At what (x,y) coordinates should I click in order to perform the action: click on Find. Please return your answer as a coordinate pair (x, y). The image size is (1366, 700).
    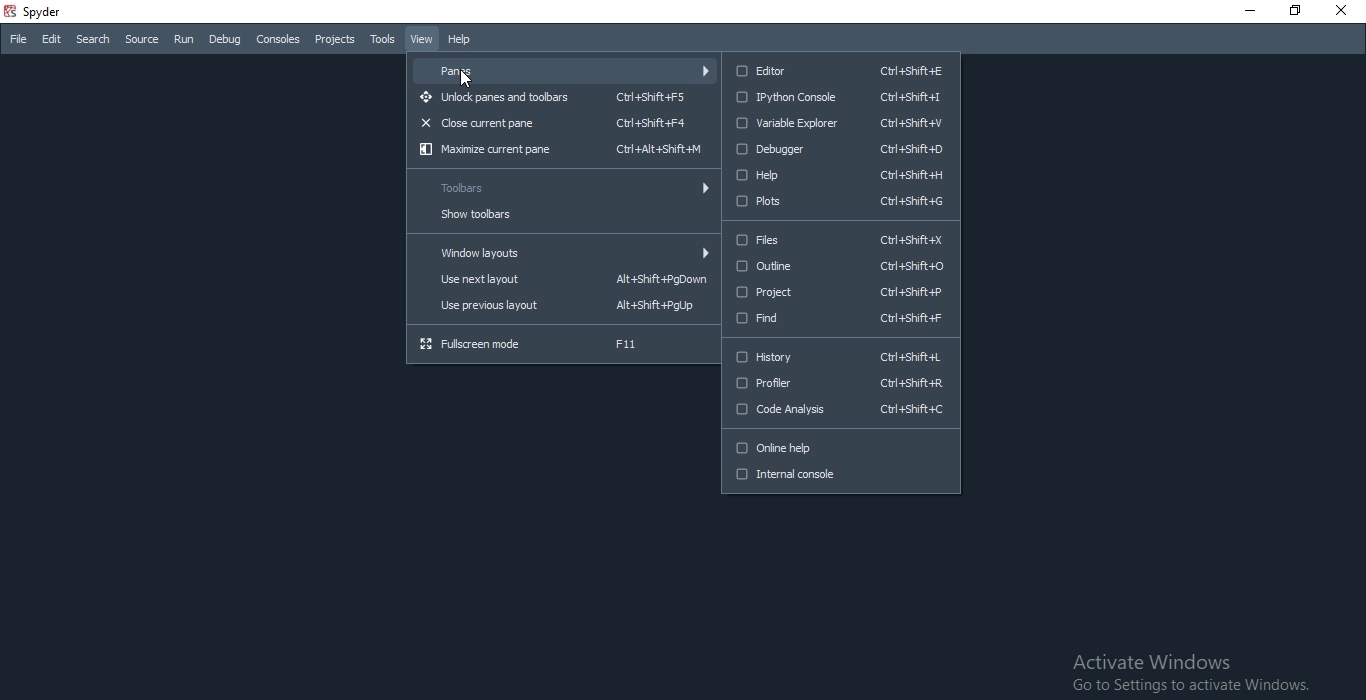
    Looking at the image, I should click on (840, 320).